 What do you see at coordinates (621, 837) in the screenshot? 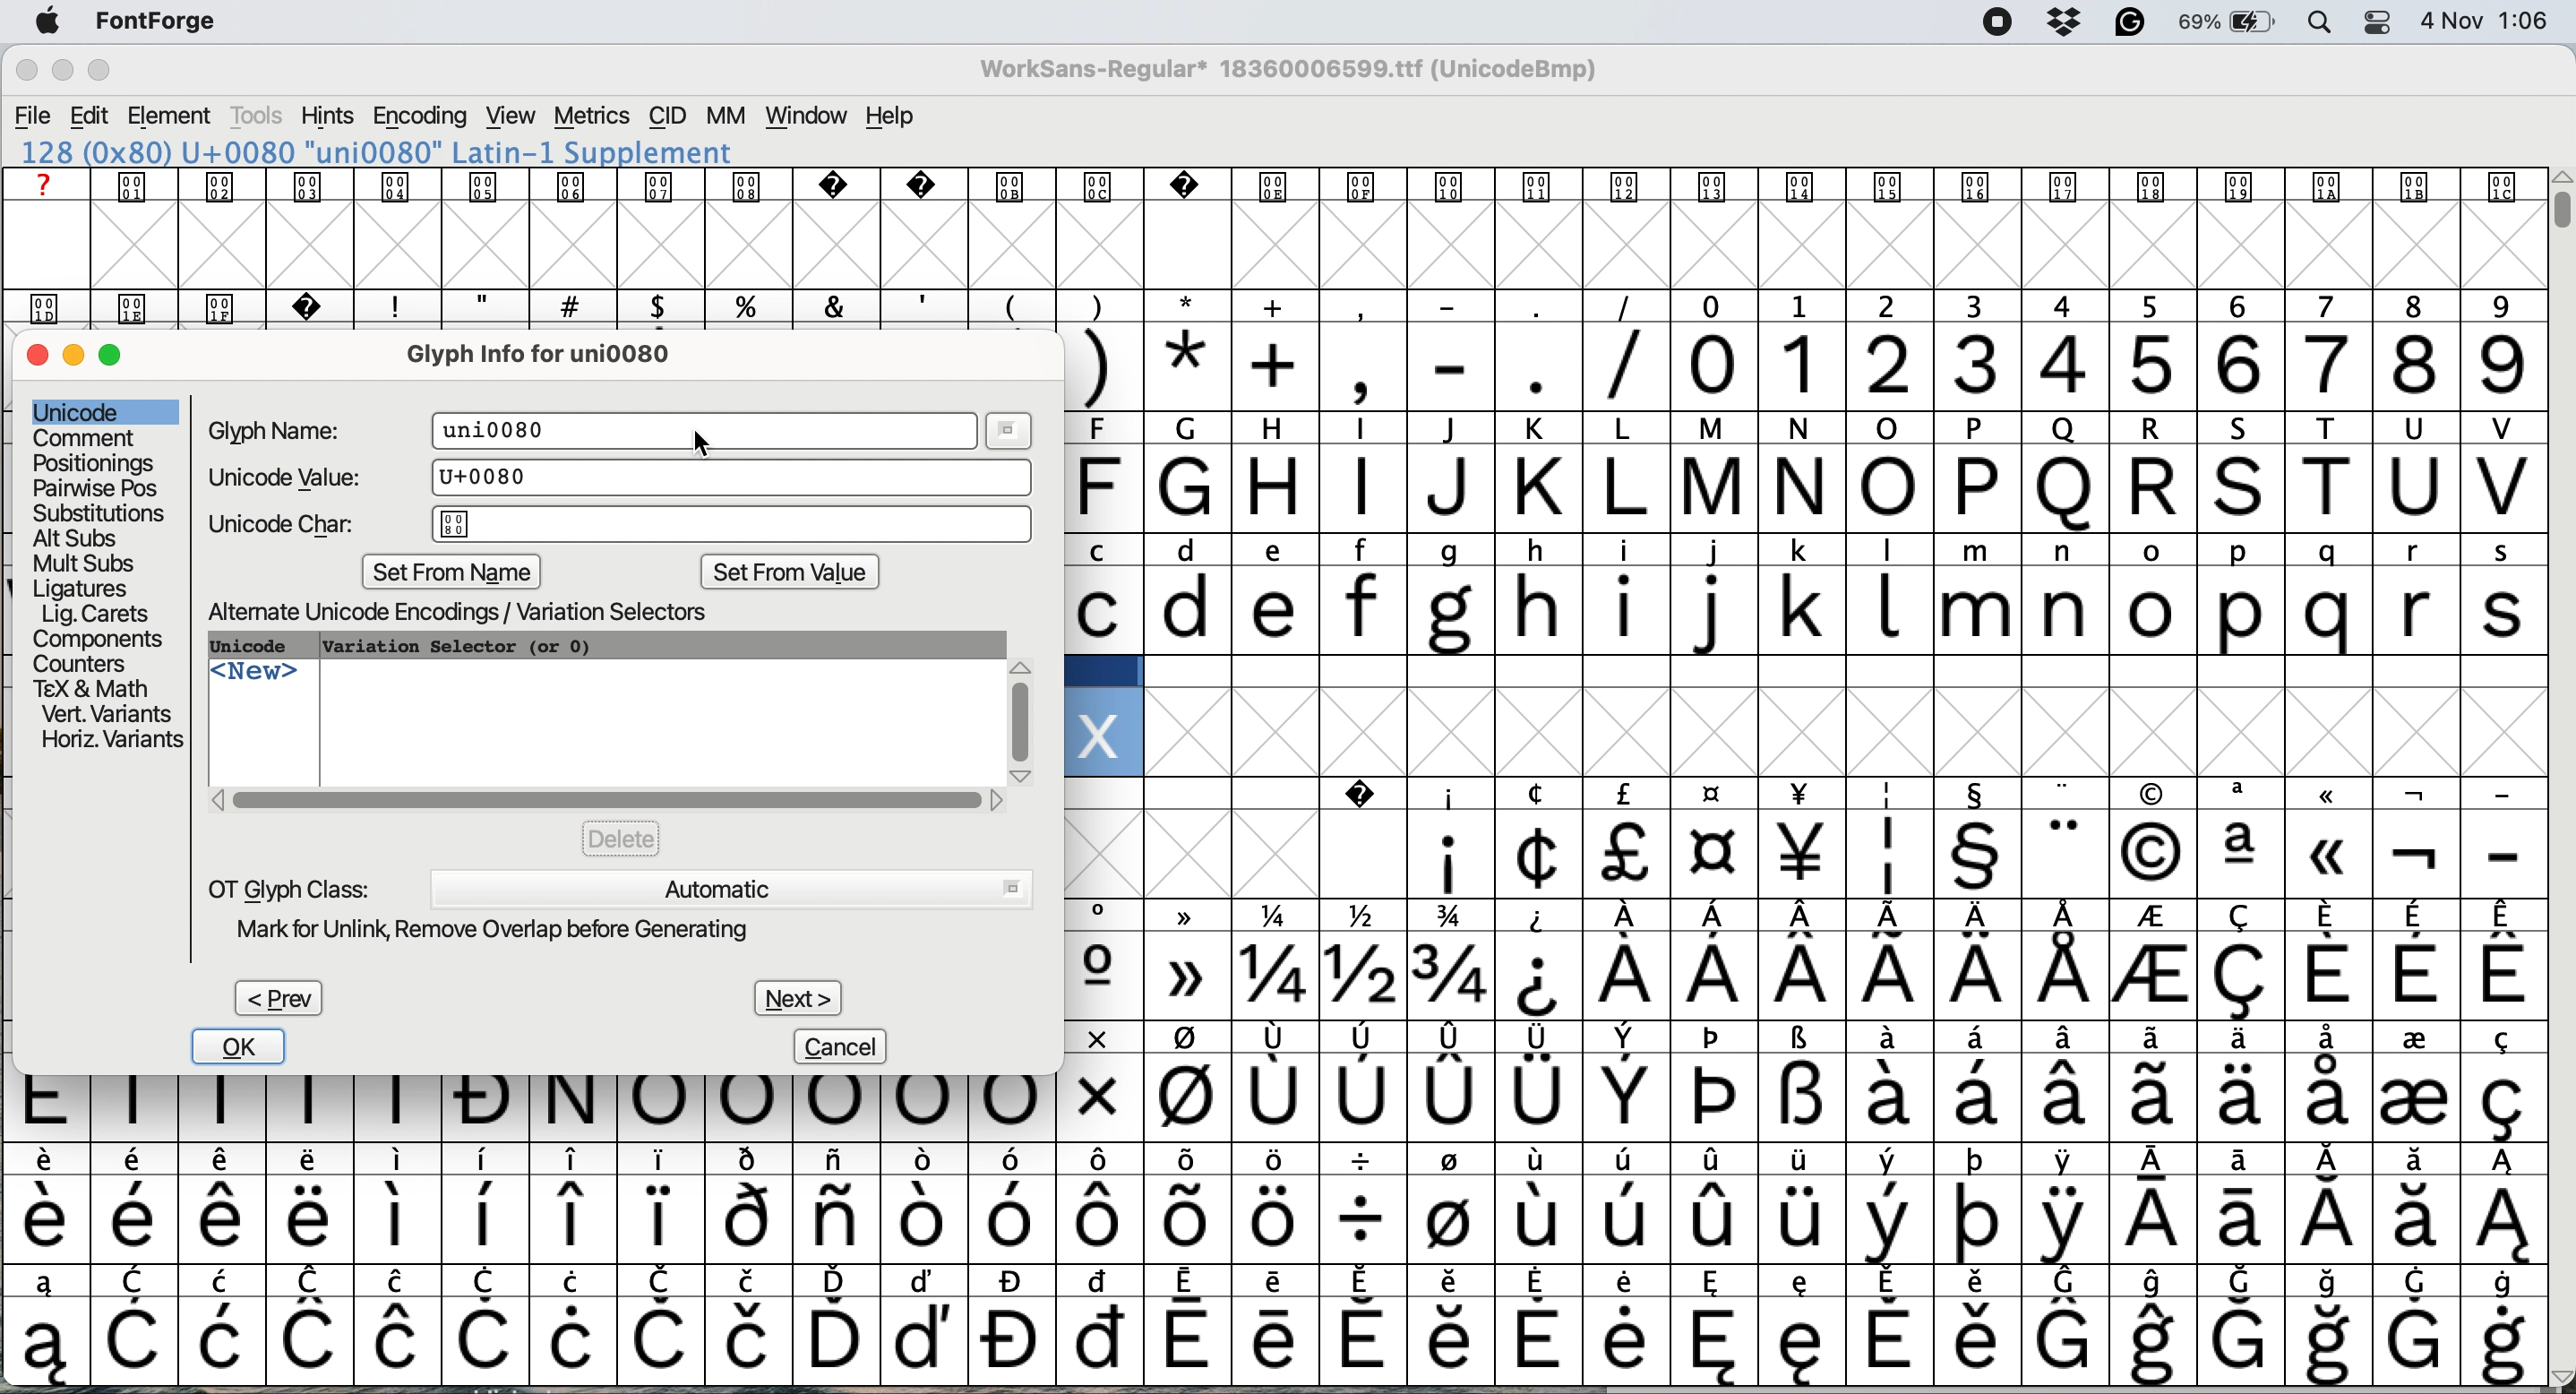
I see `delete` at bounding box center [621, 837].